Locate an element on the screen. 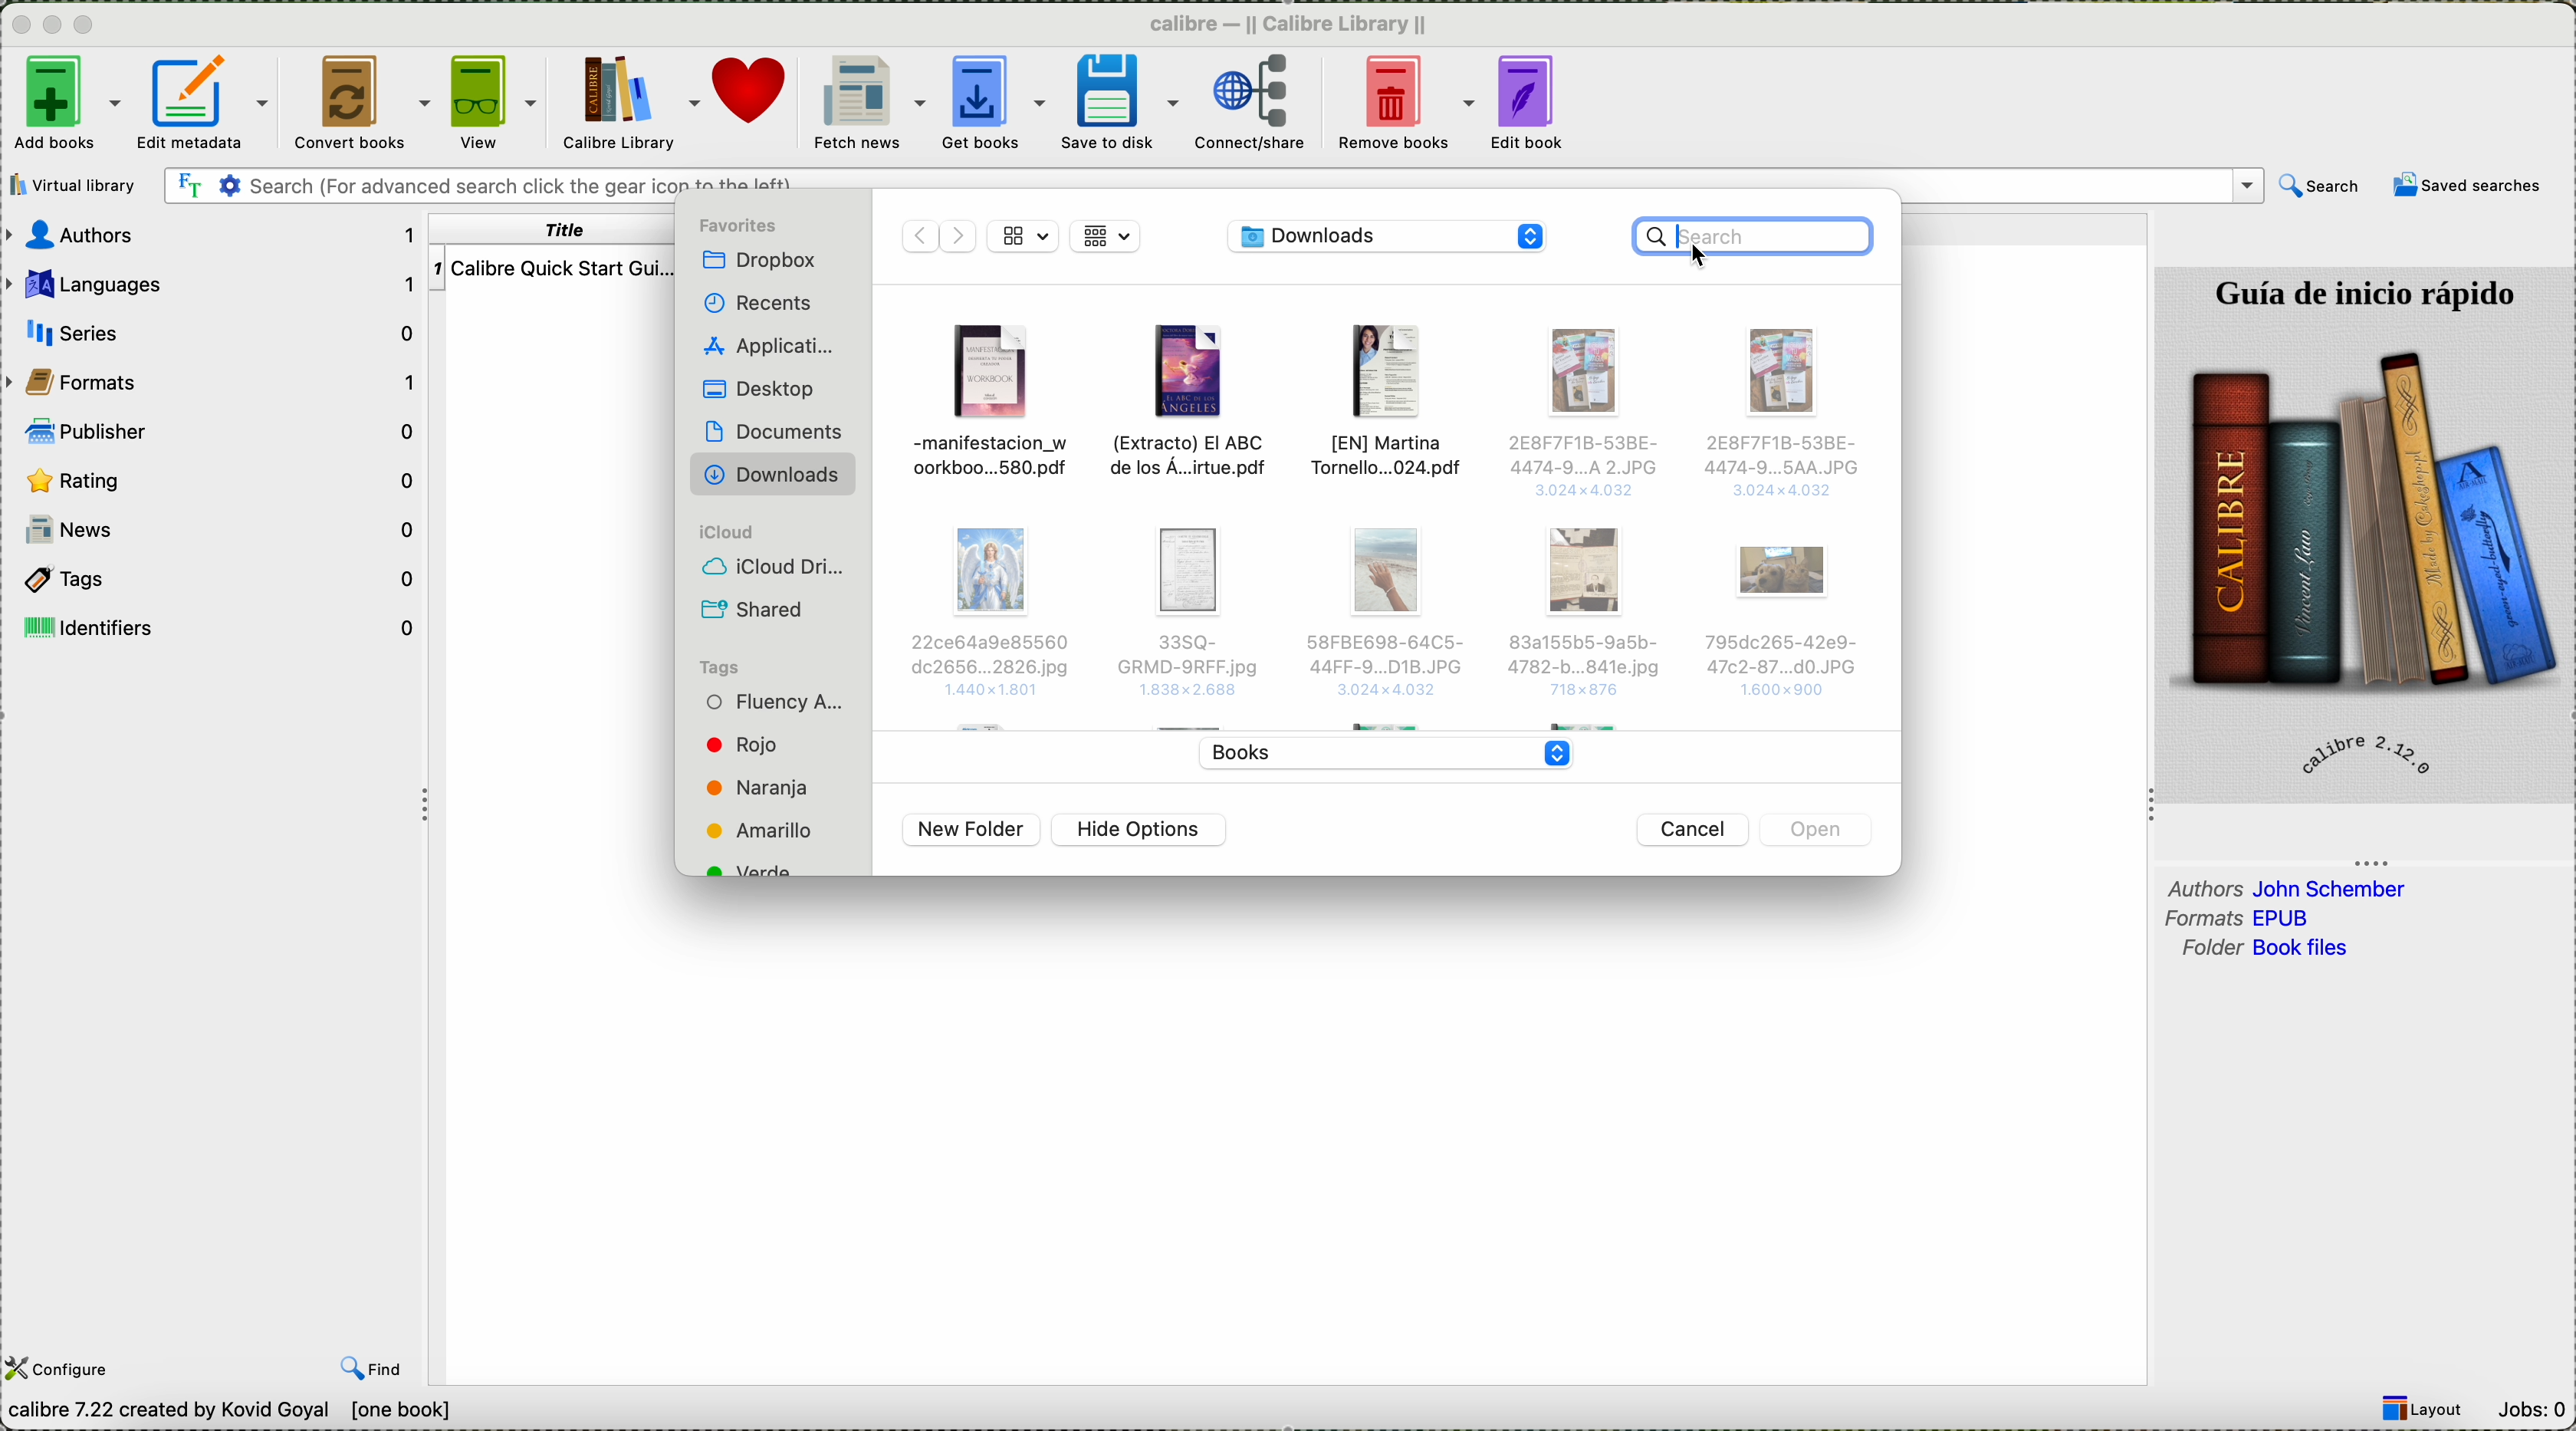 The height and width of the screenshot is (1431, 2576). maximize program is located at coordinates (88, 26).